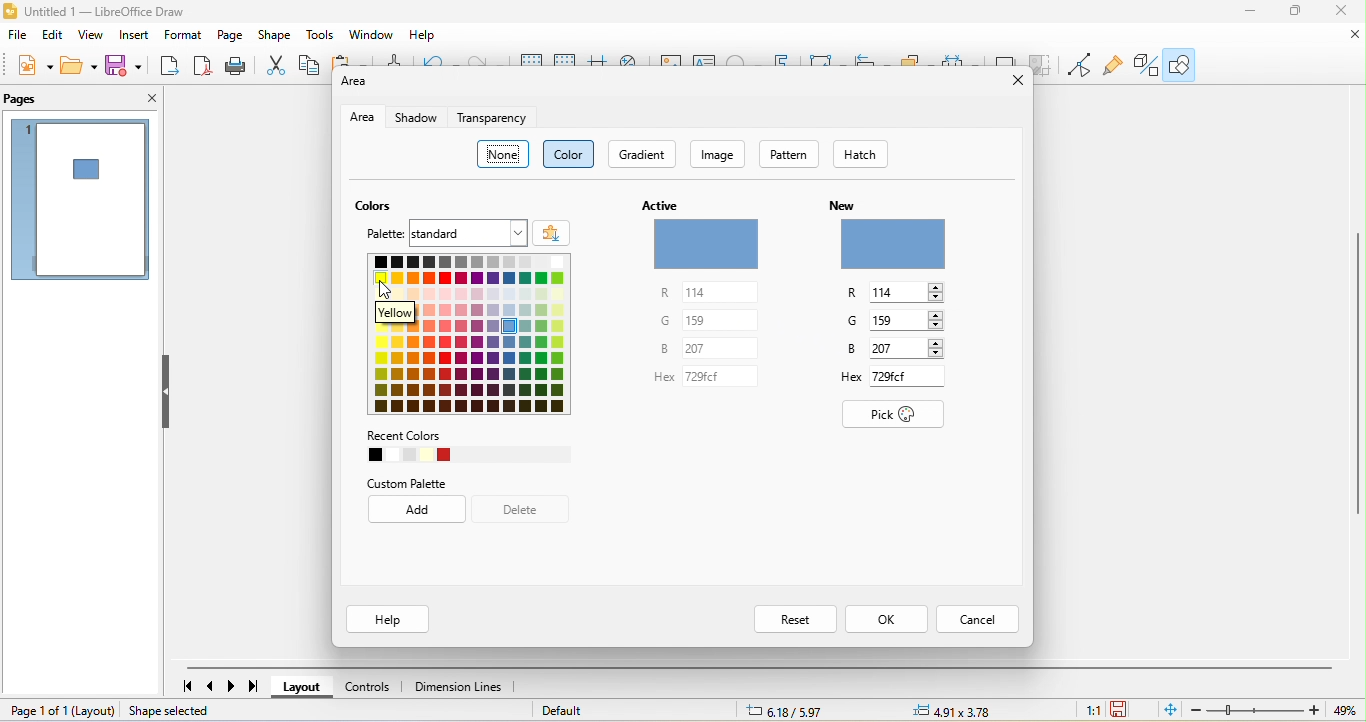 The height and width of the screenshot is (722, 1366). What do you see at coordinates (34, 62) in the screenshot?
I see `new ` at bounding box center [34, 62].